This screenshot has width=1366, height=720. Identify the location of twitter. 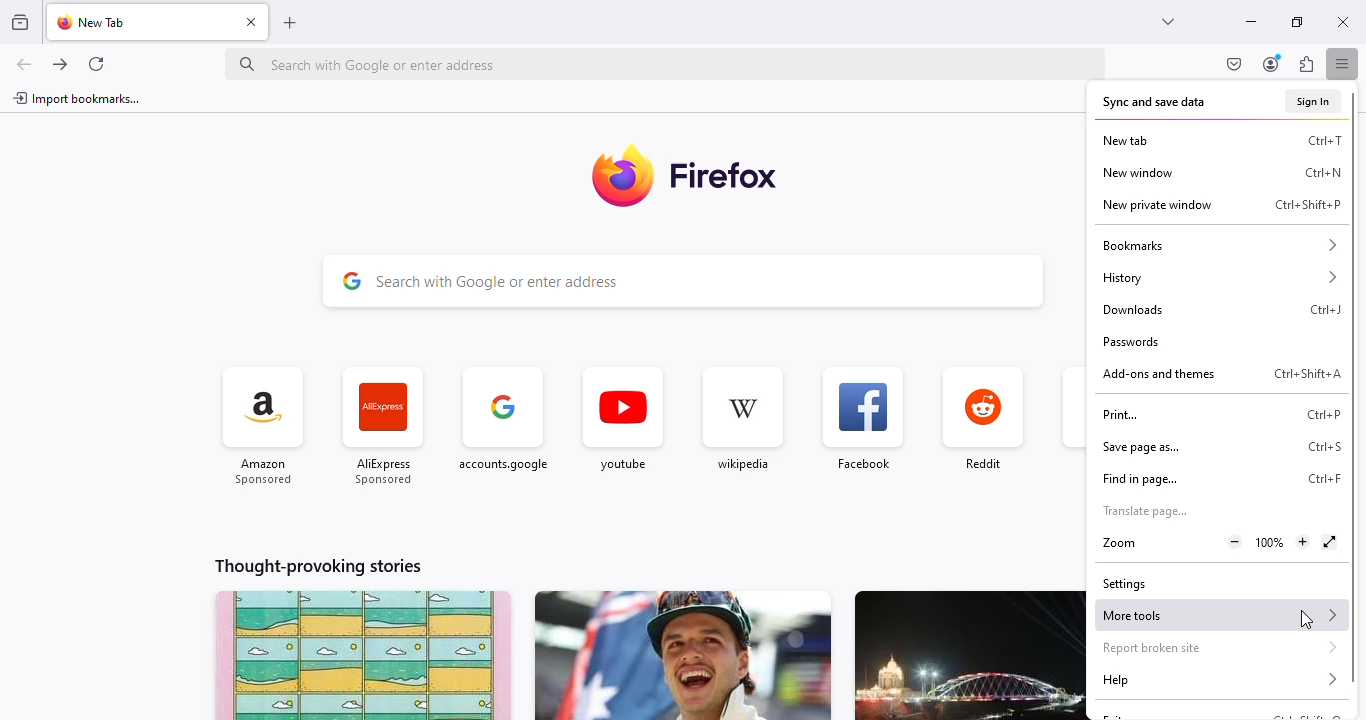
(1071, 423).